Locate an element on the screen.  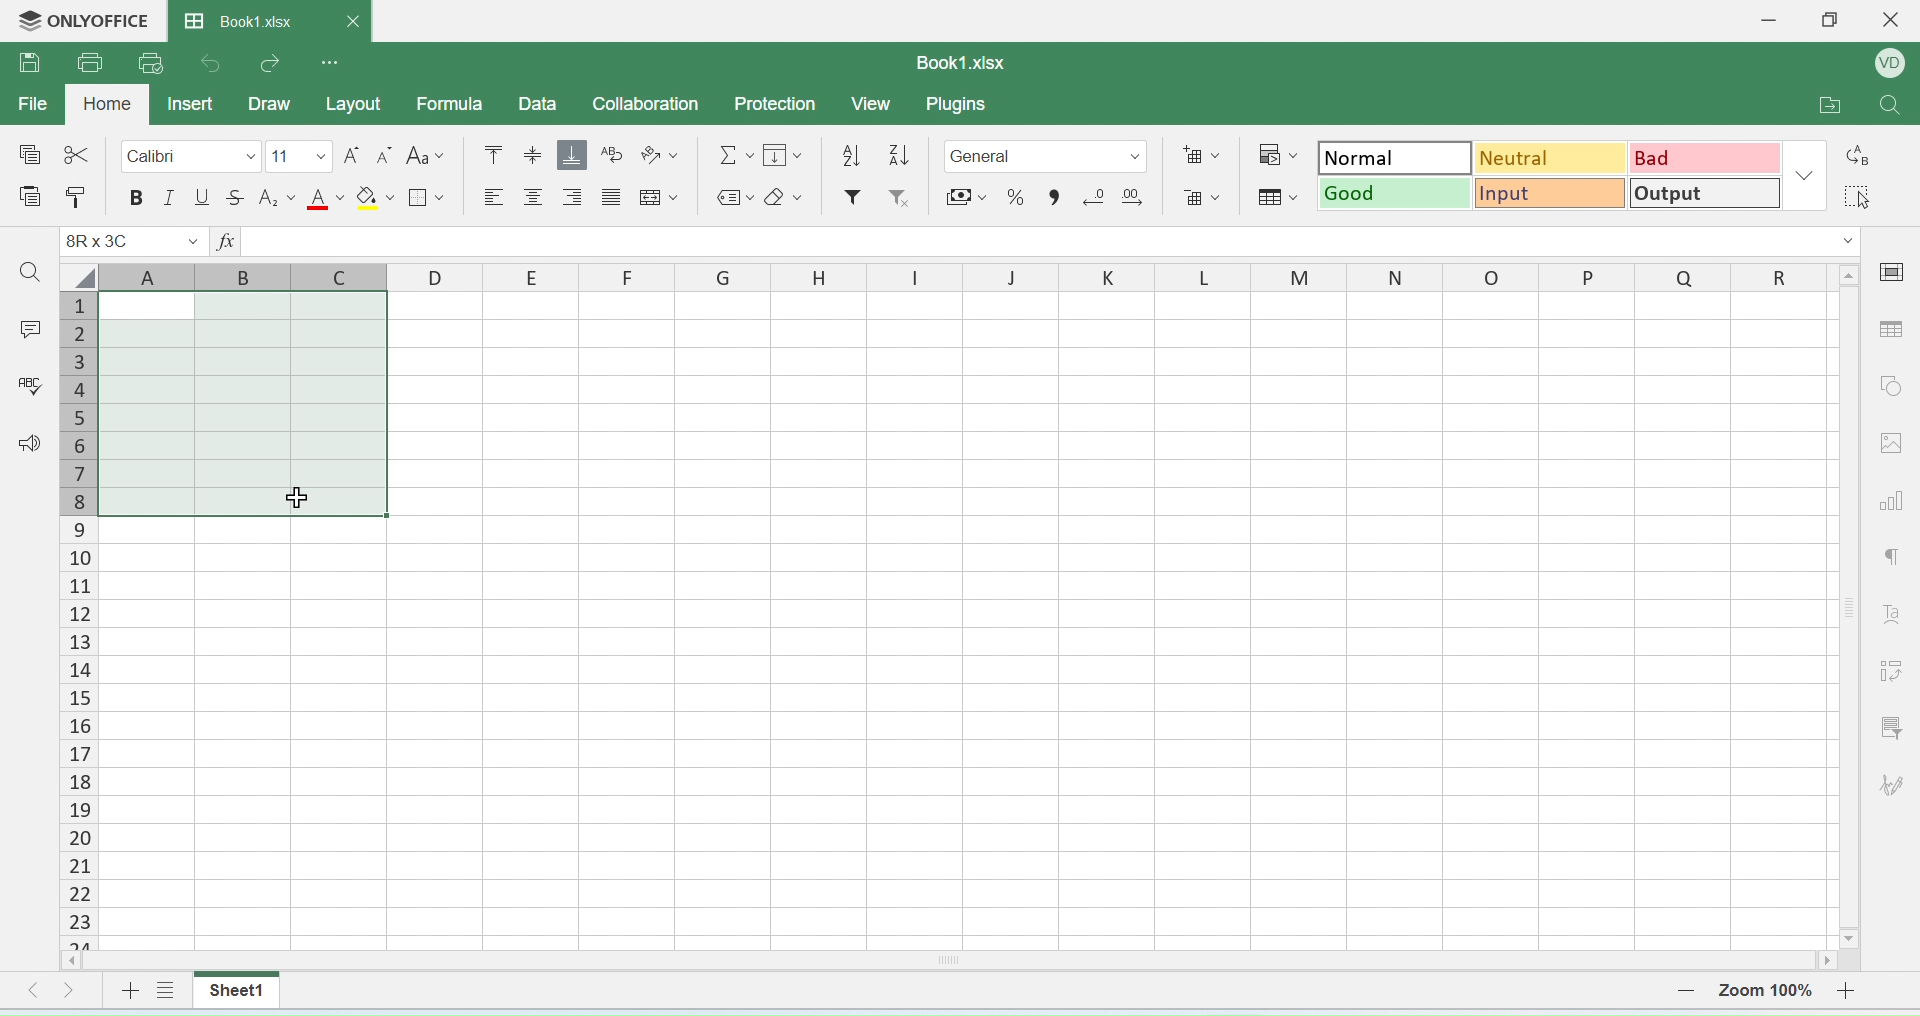
cell name is located at coordinates (136, 241).